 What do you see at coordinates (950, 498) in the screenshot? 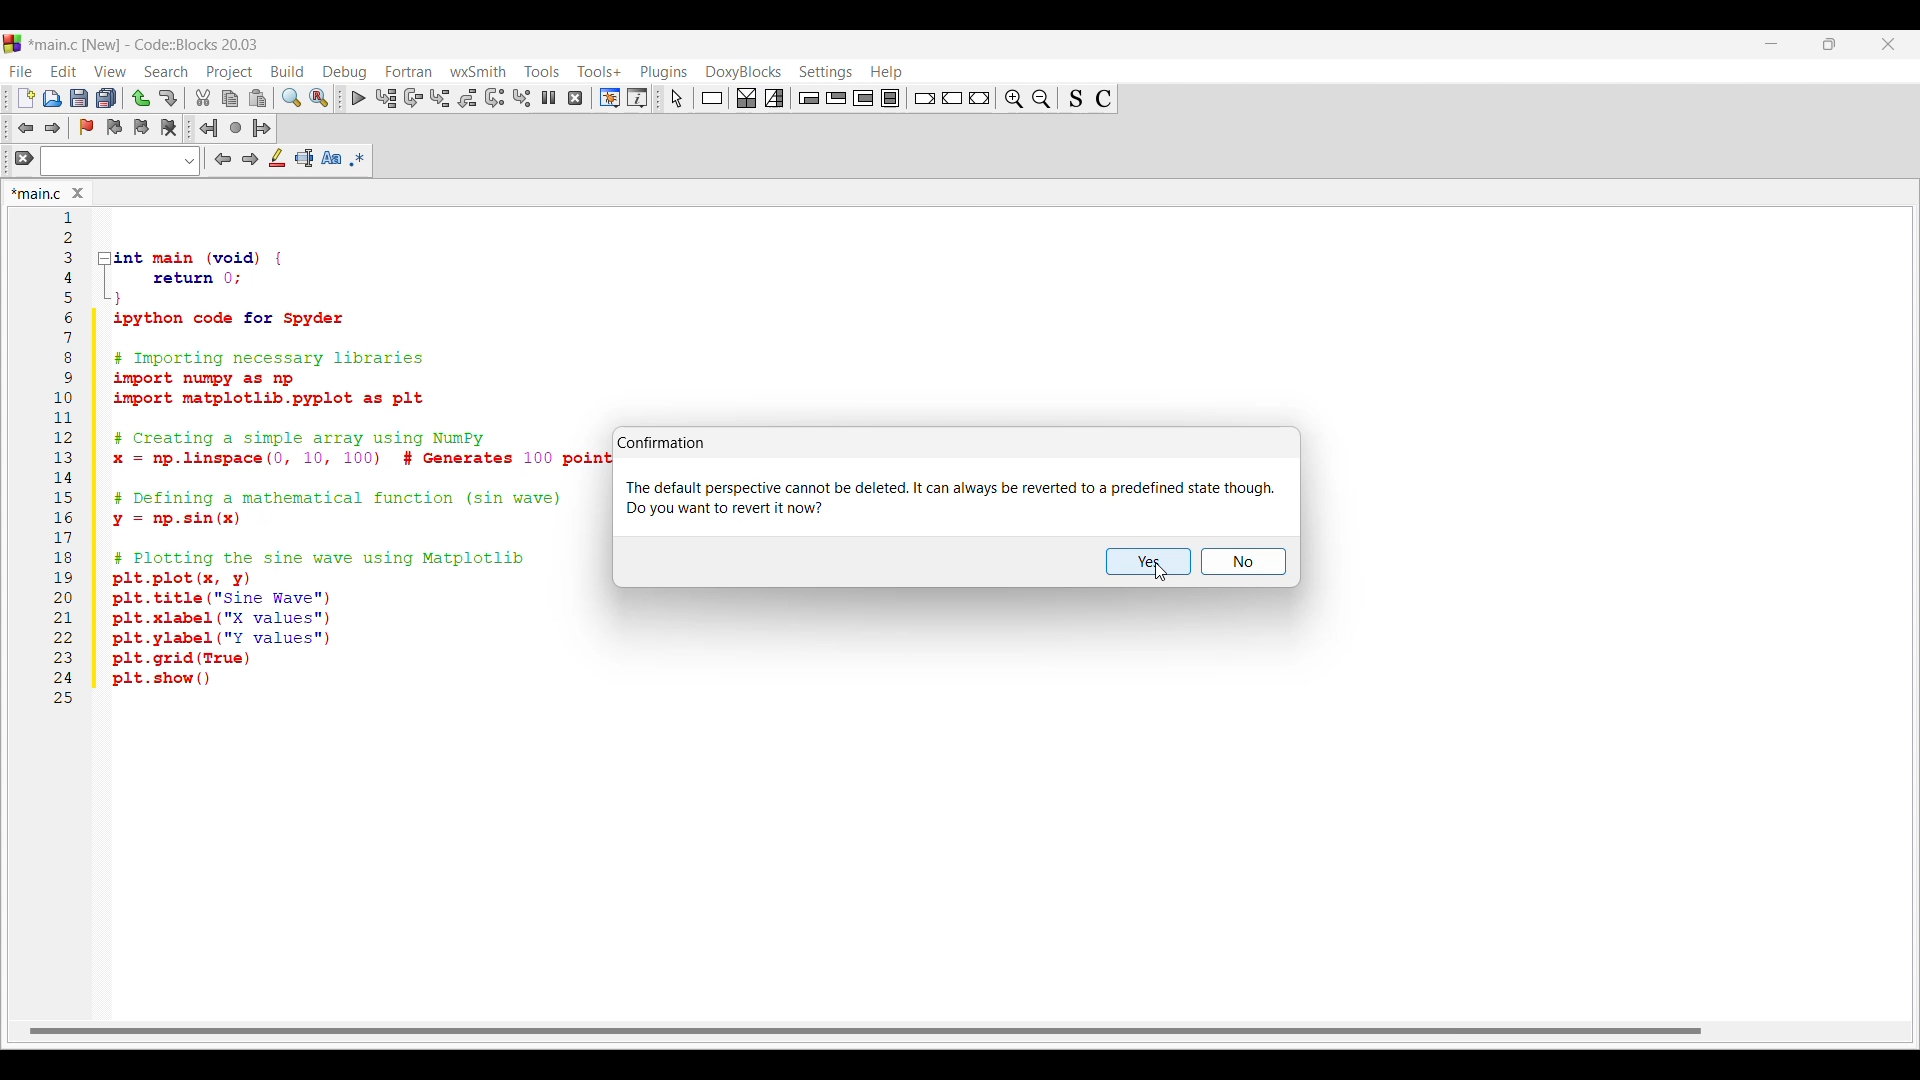
I see `Window description` at bounding box center [950, 498].